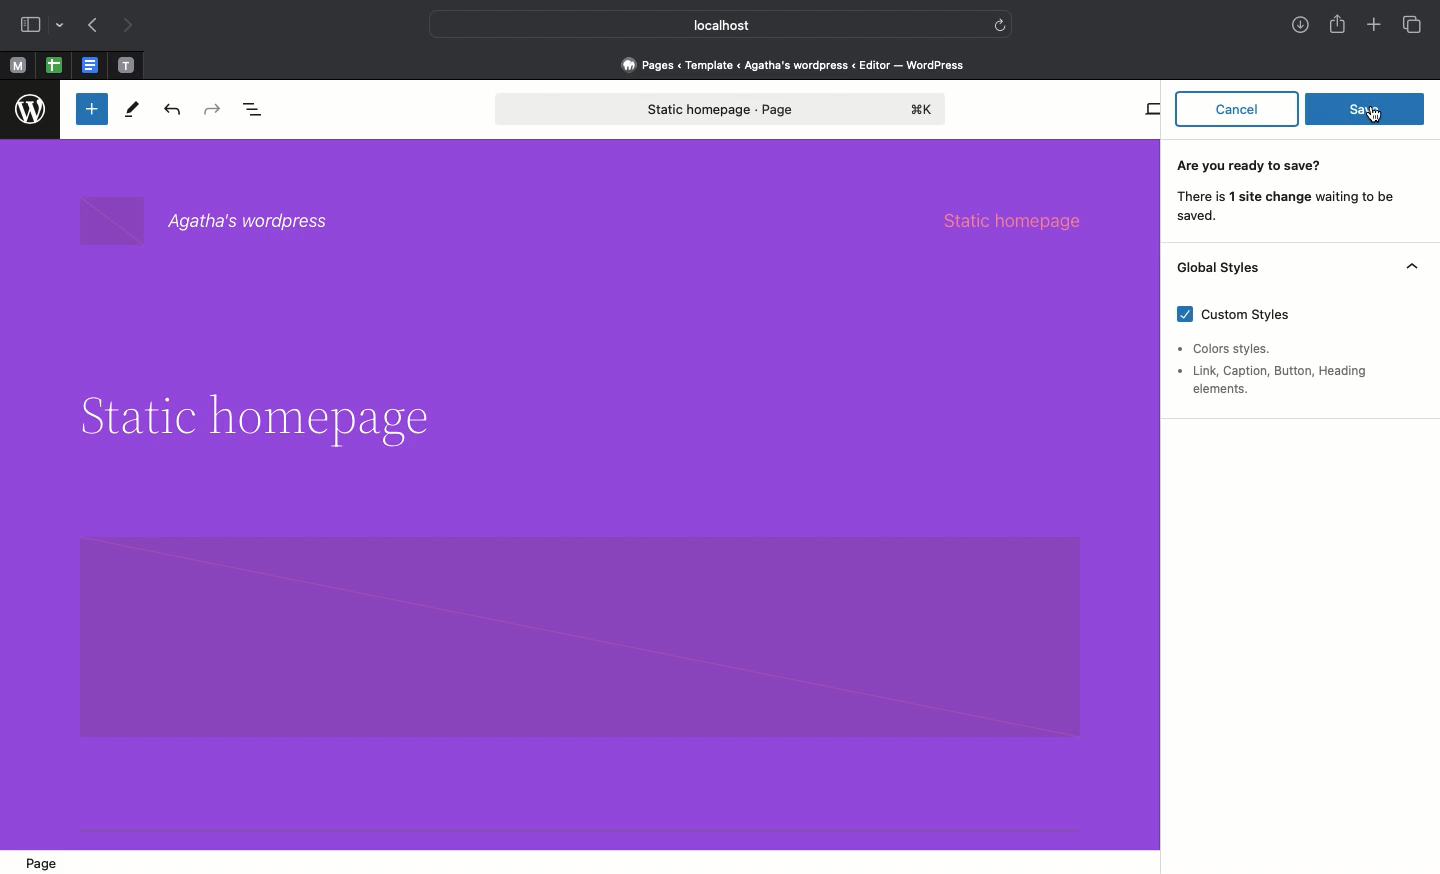 The width and height of the screenshot is (1440, 874). I want to click on cursor, so click(1374, 114).